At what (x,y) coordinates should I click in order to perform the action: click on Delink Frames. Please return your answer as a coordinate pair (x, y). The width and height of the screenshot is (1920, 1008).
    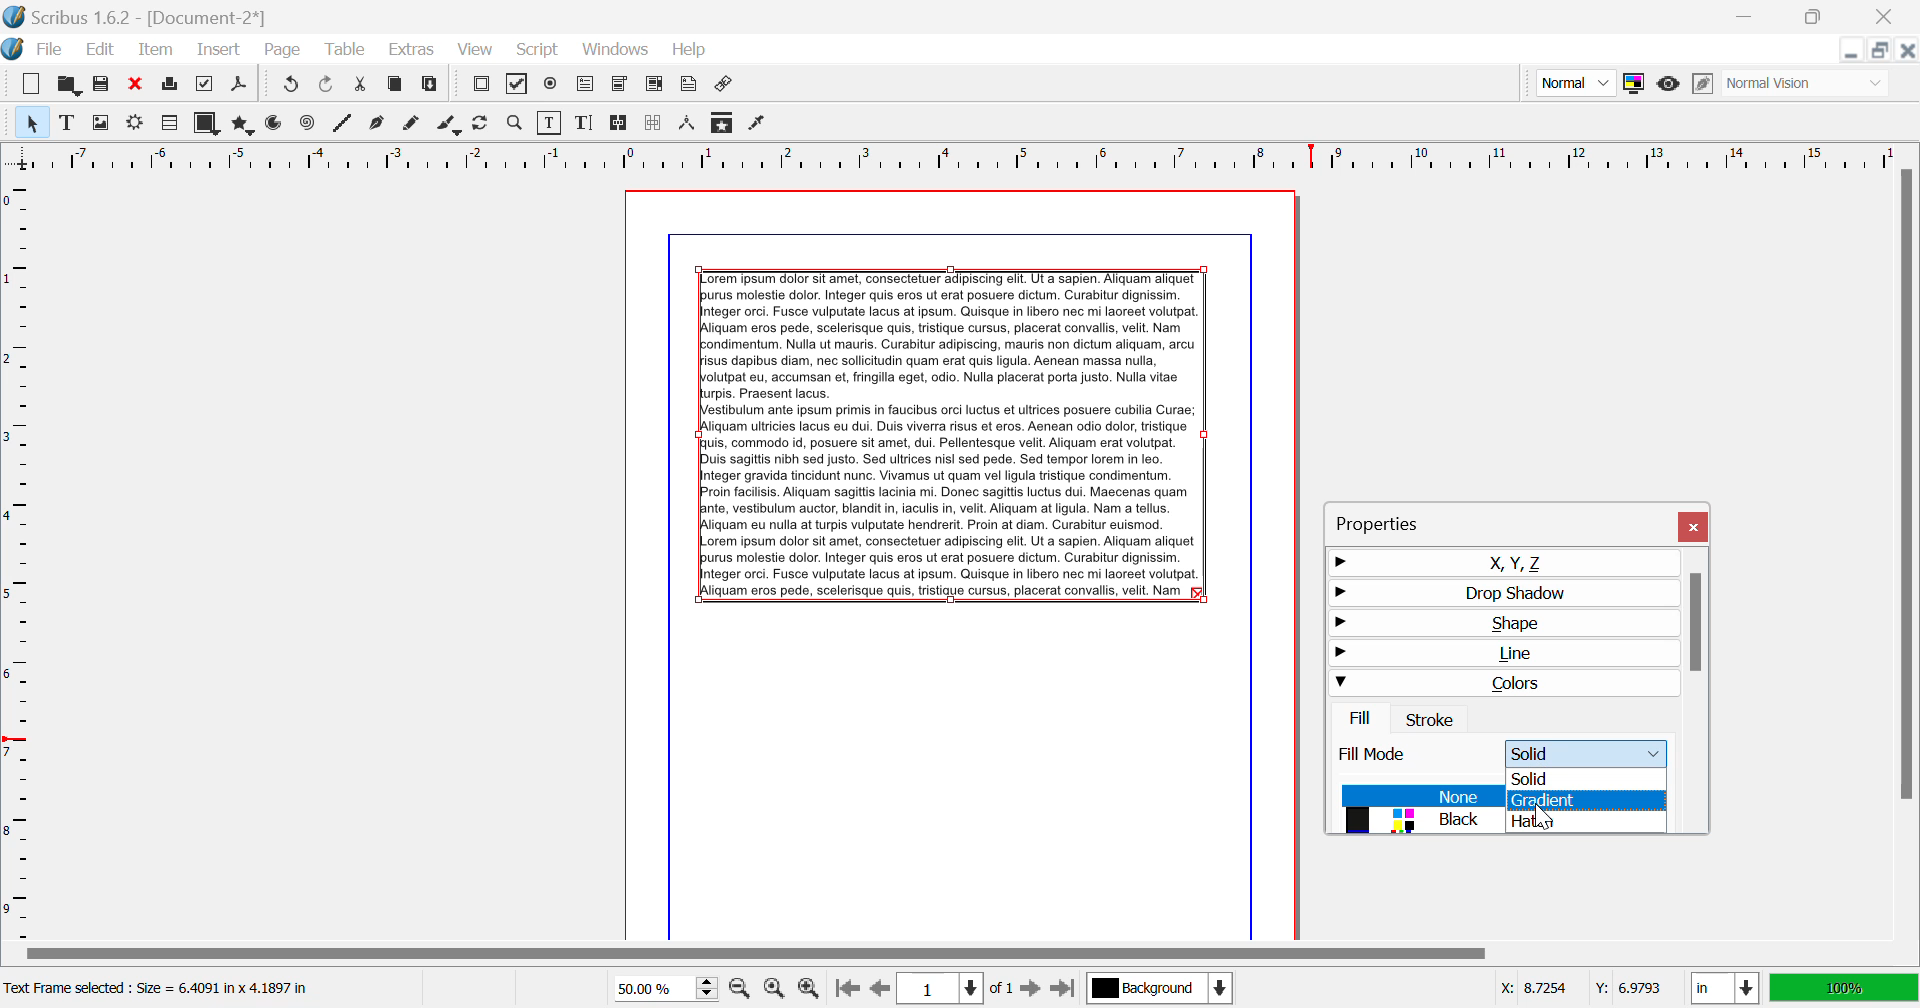
    Looking at the image, I should click on (655, 123).